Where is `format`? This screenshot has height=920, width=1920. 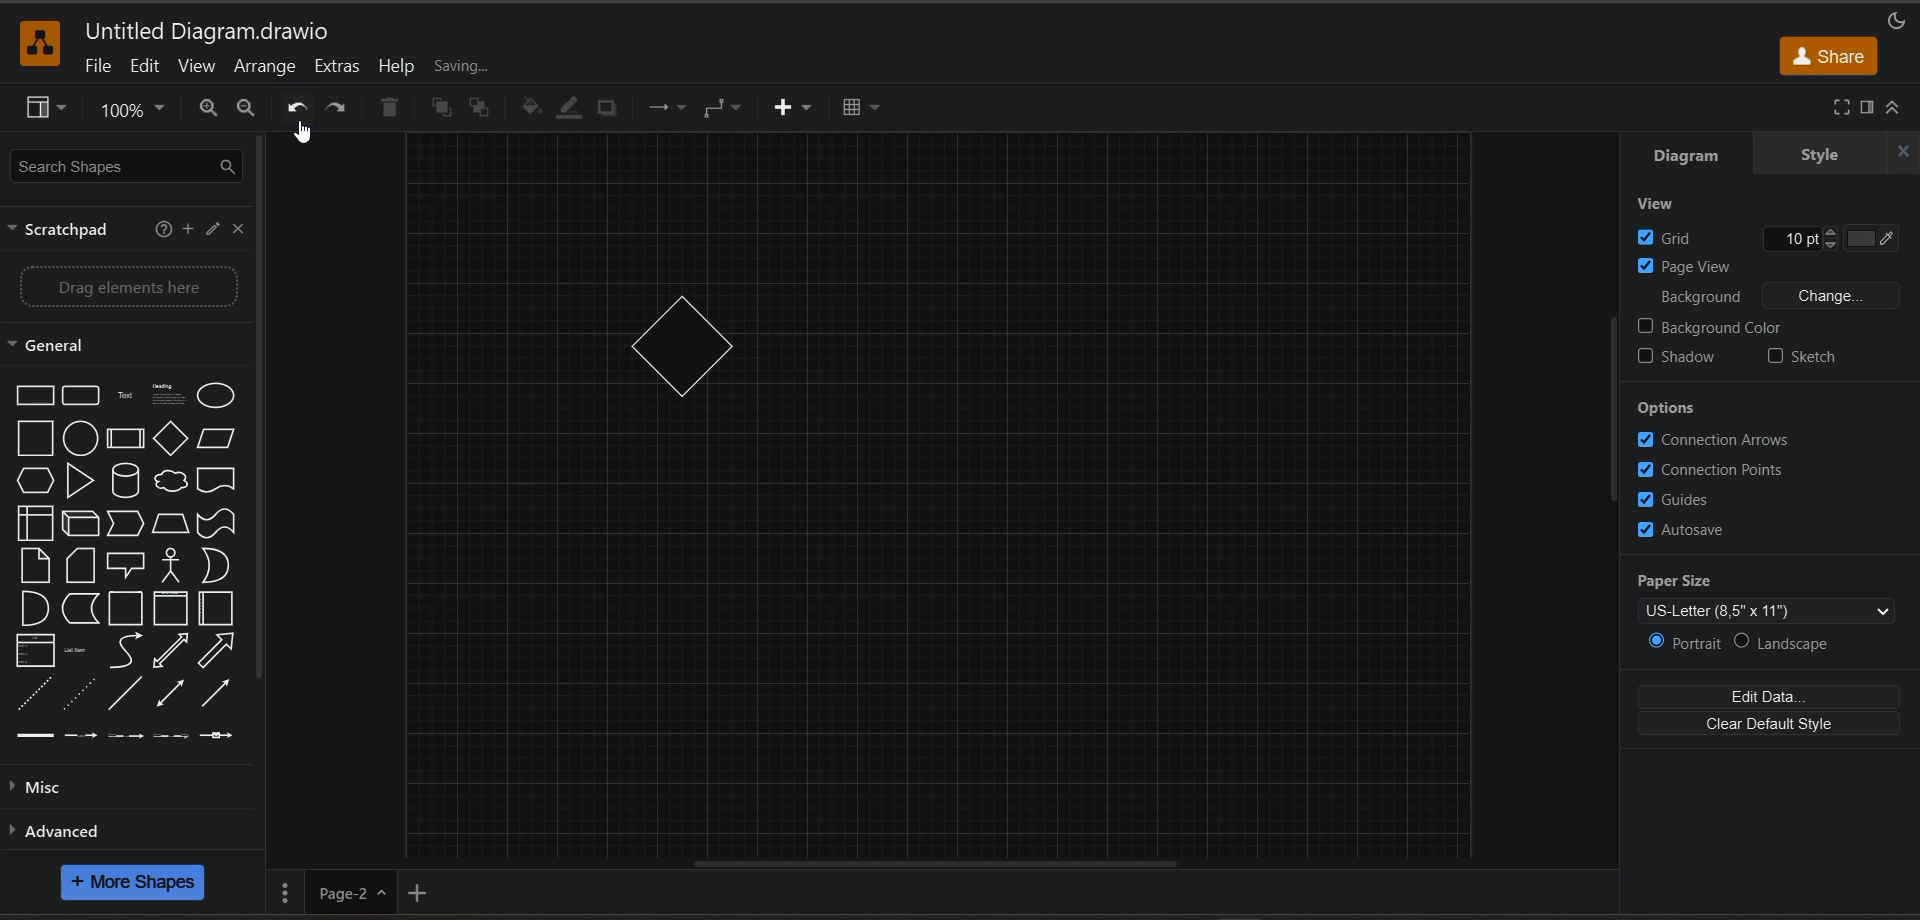 format is located at coordinates (1869, 106).